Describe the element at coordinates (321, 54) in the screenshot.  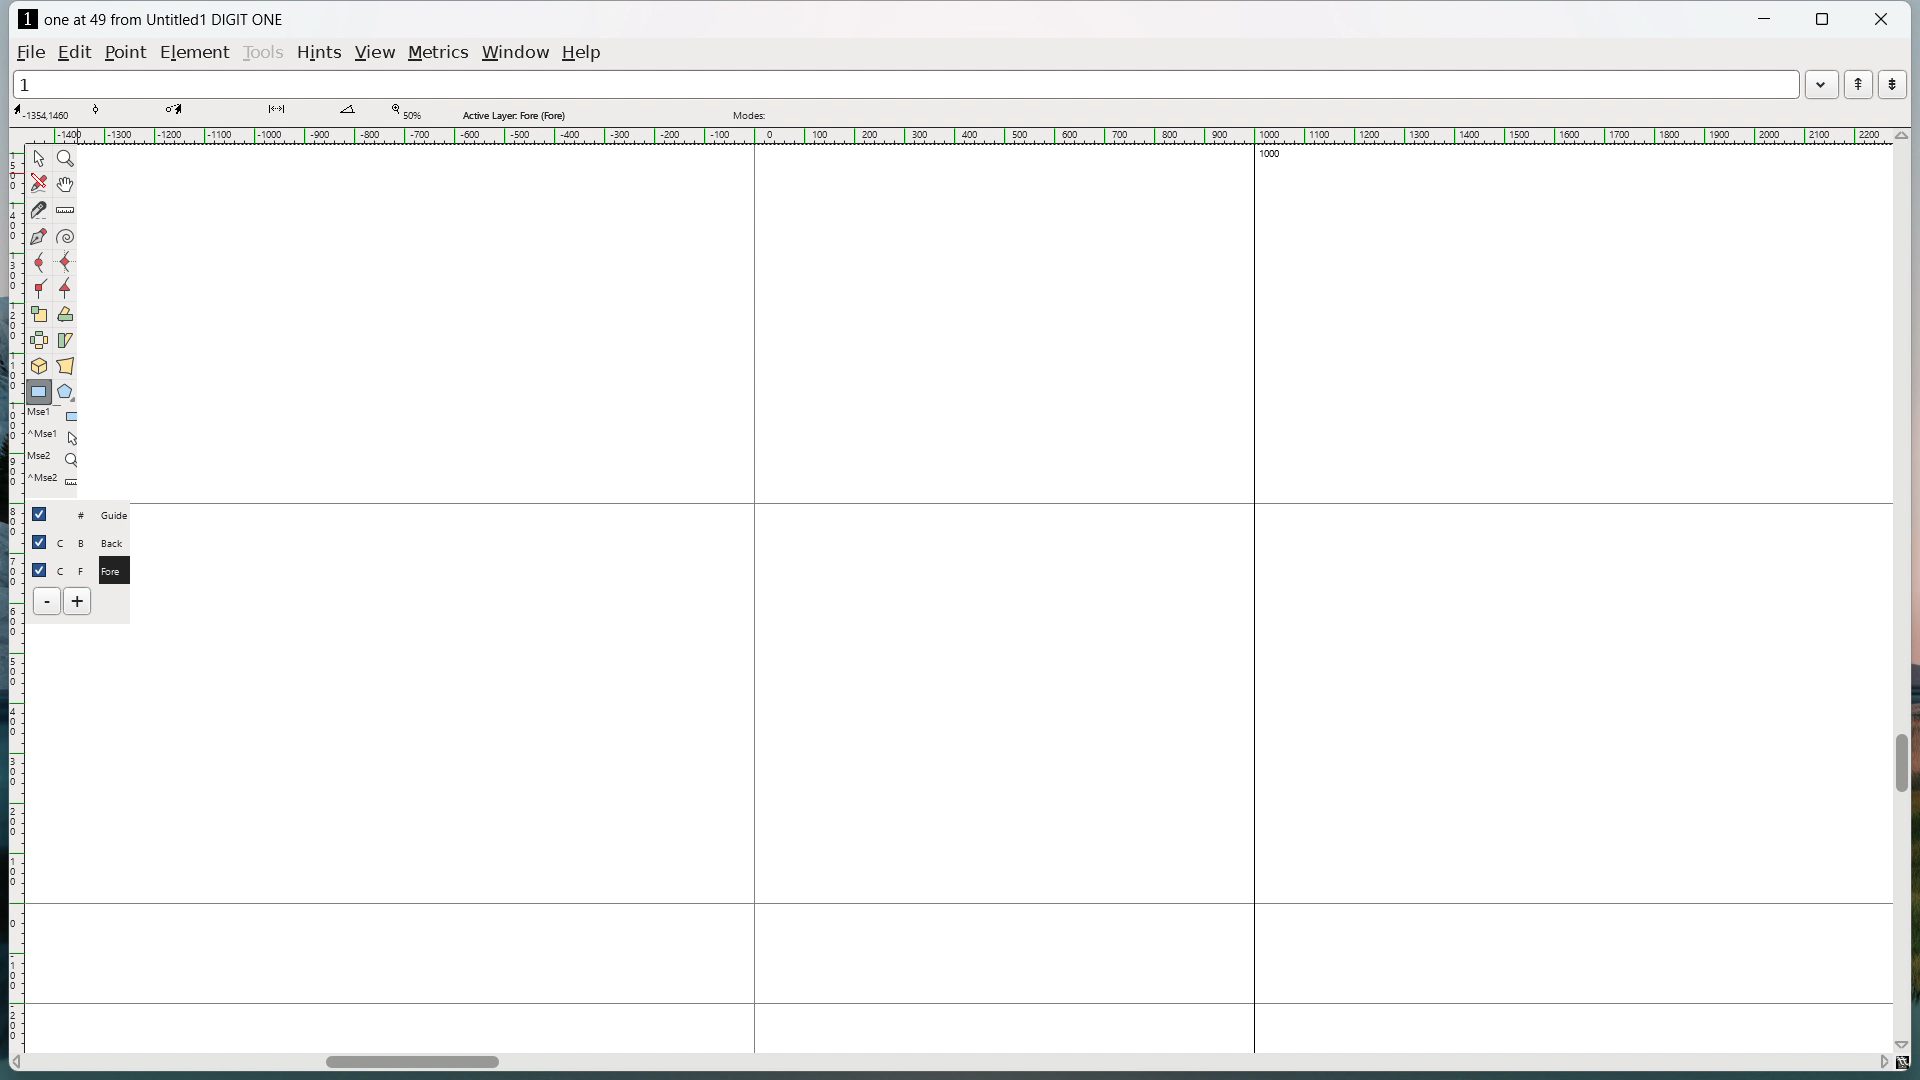
I see `hints` at that location.